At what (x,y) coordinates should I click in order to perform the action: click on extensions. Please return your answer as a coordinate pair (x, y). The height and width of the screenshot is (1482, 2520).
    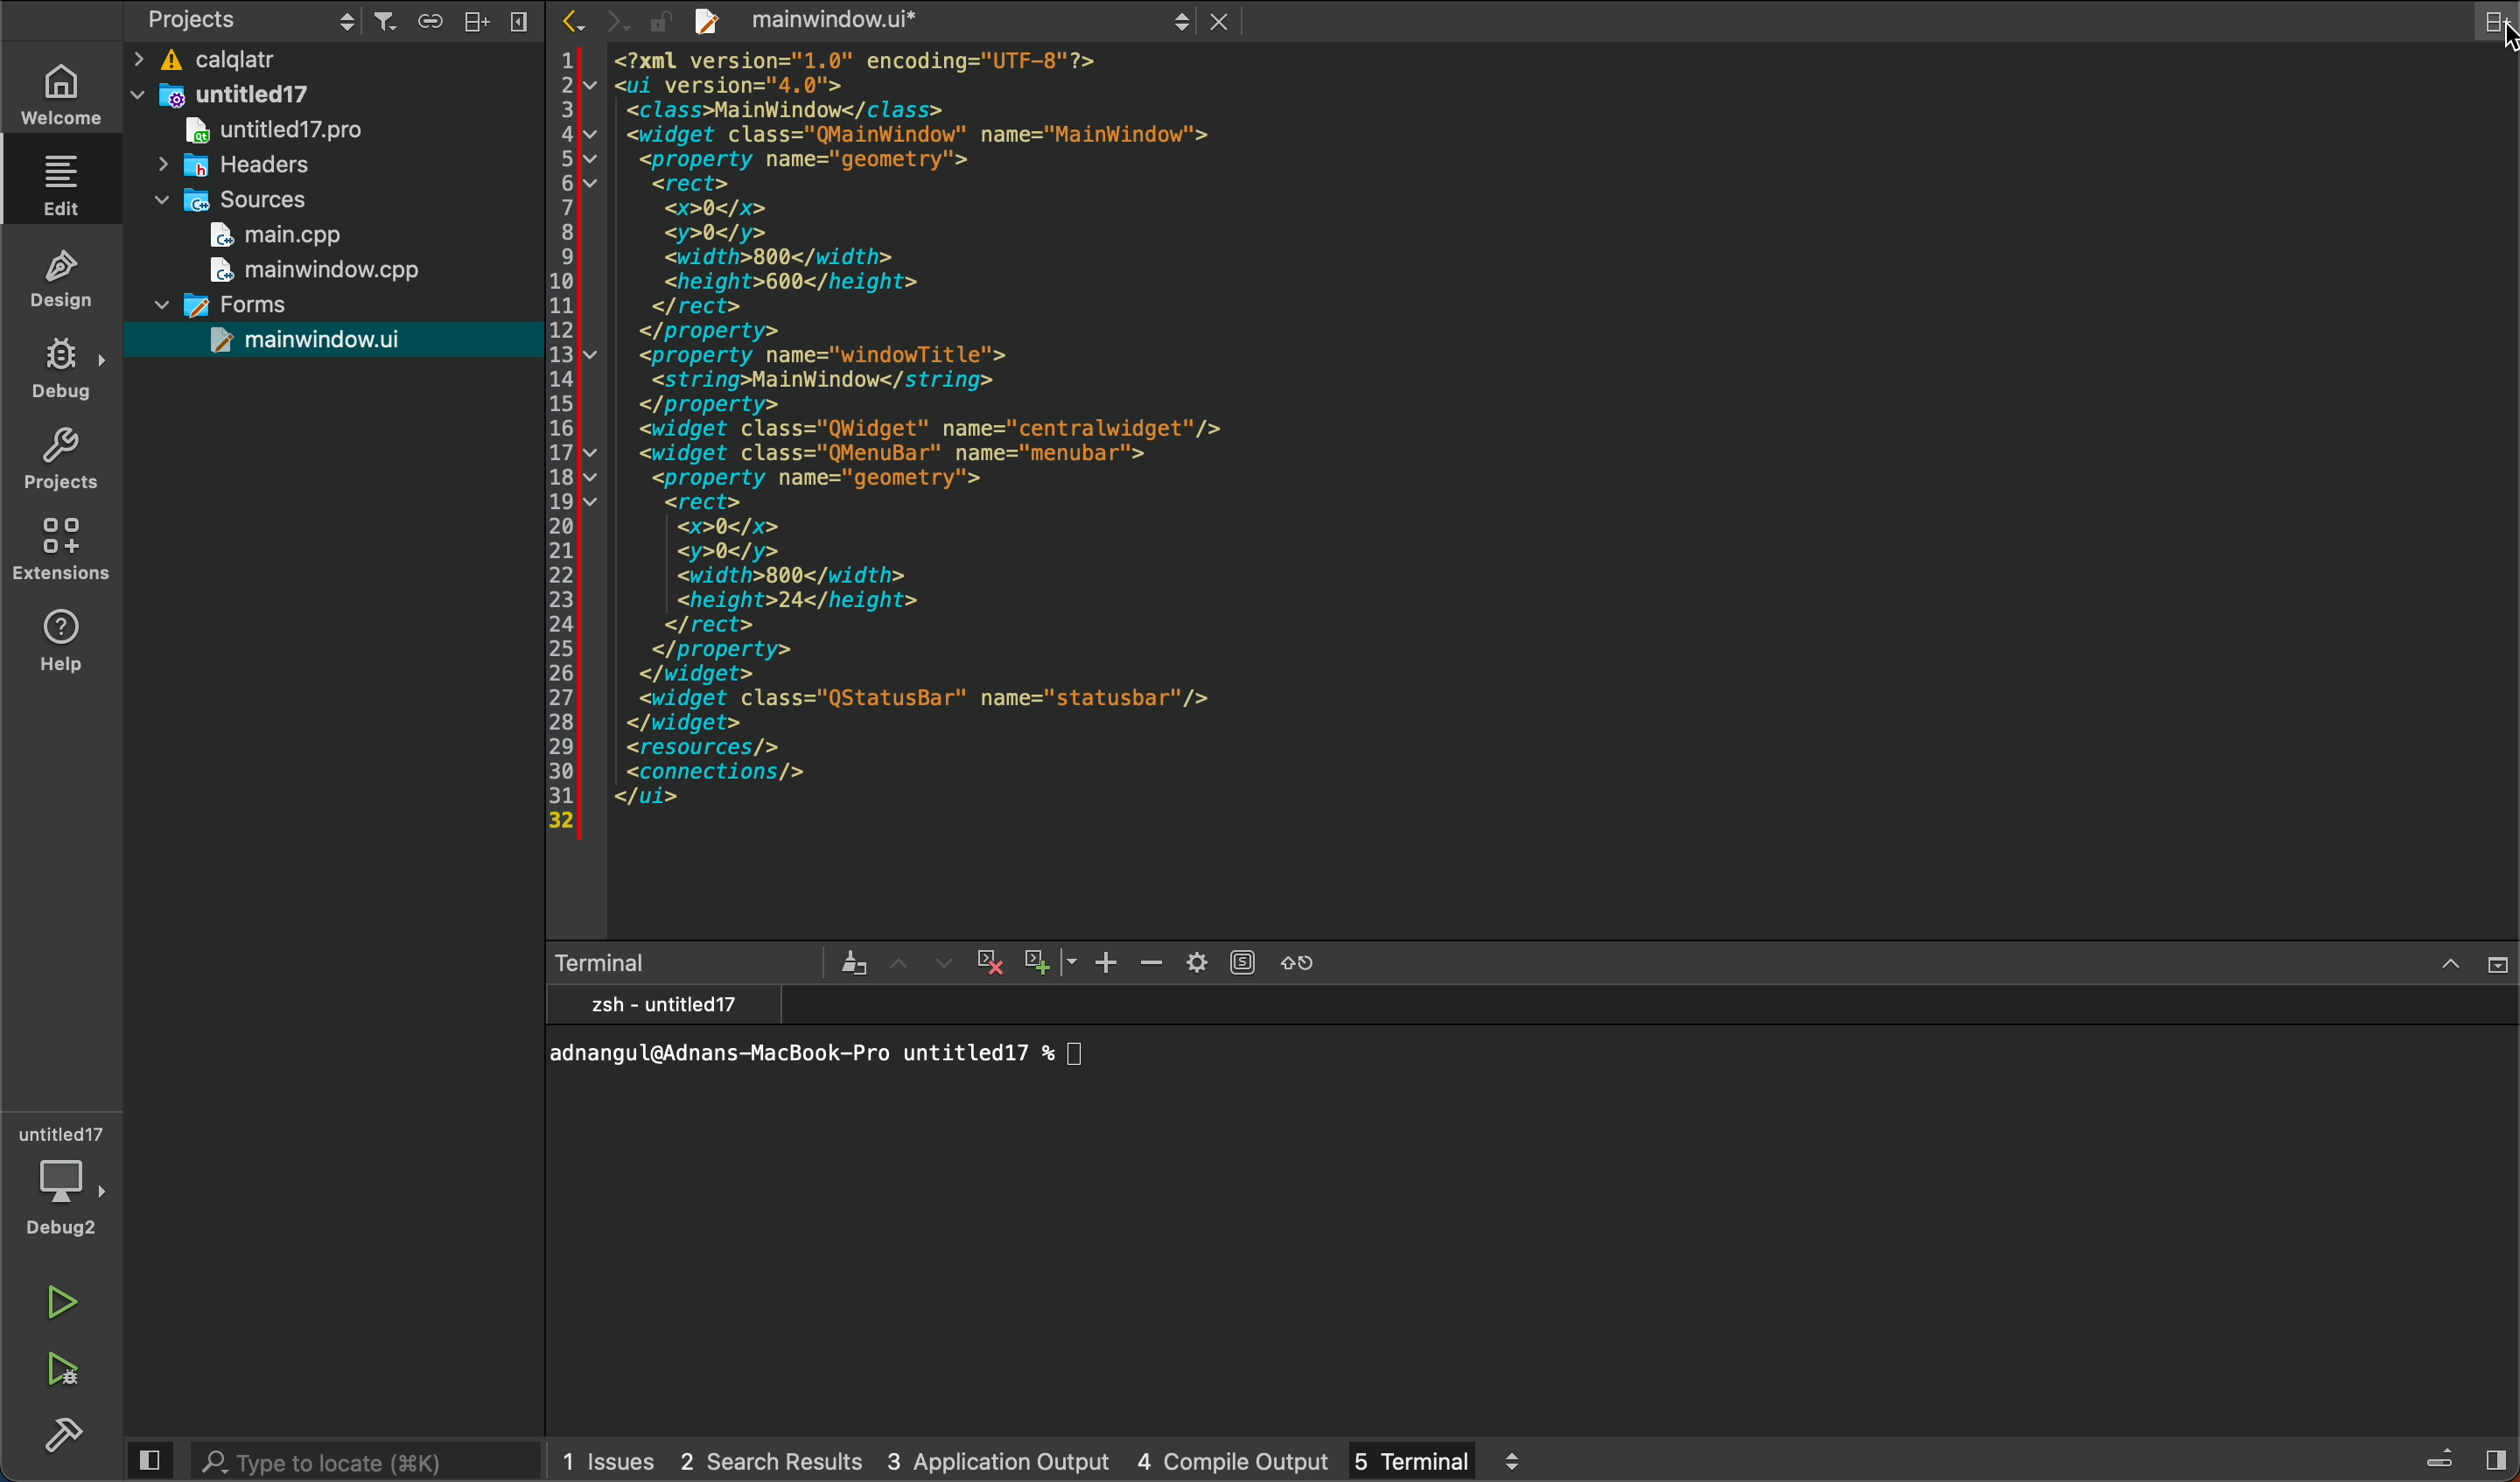
    Looking at the image, I should click on (67, 554).